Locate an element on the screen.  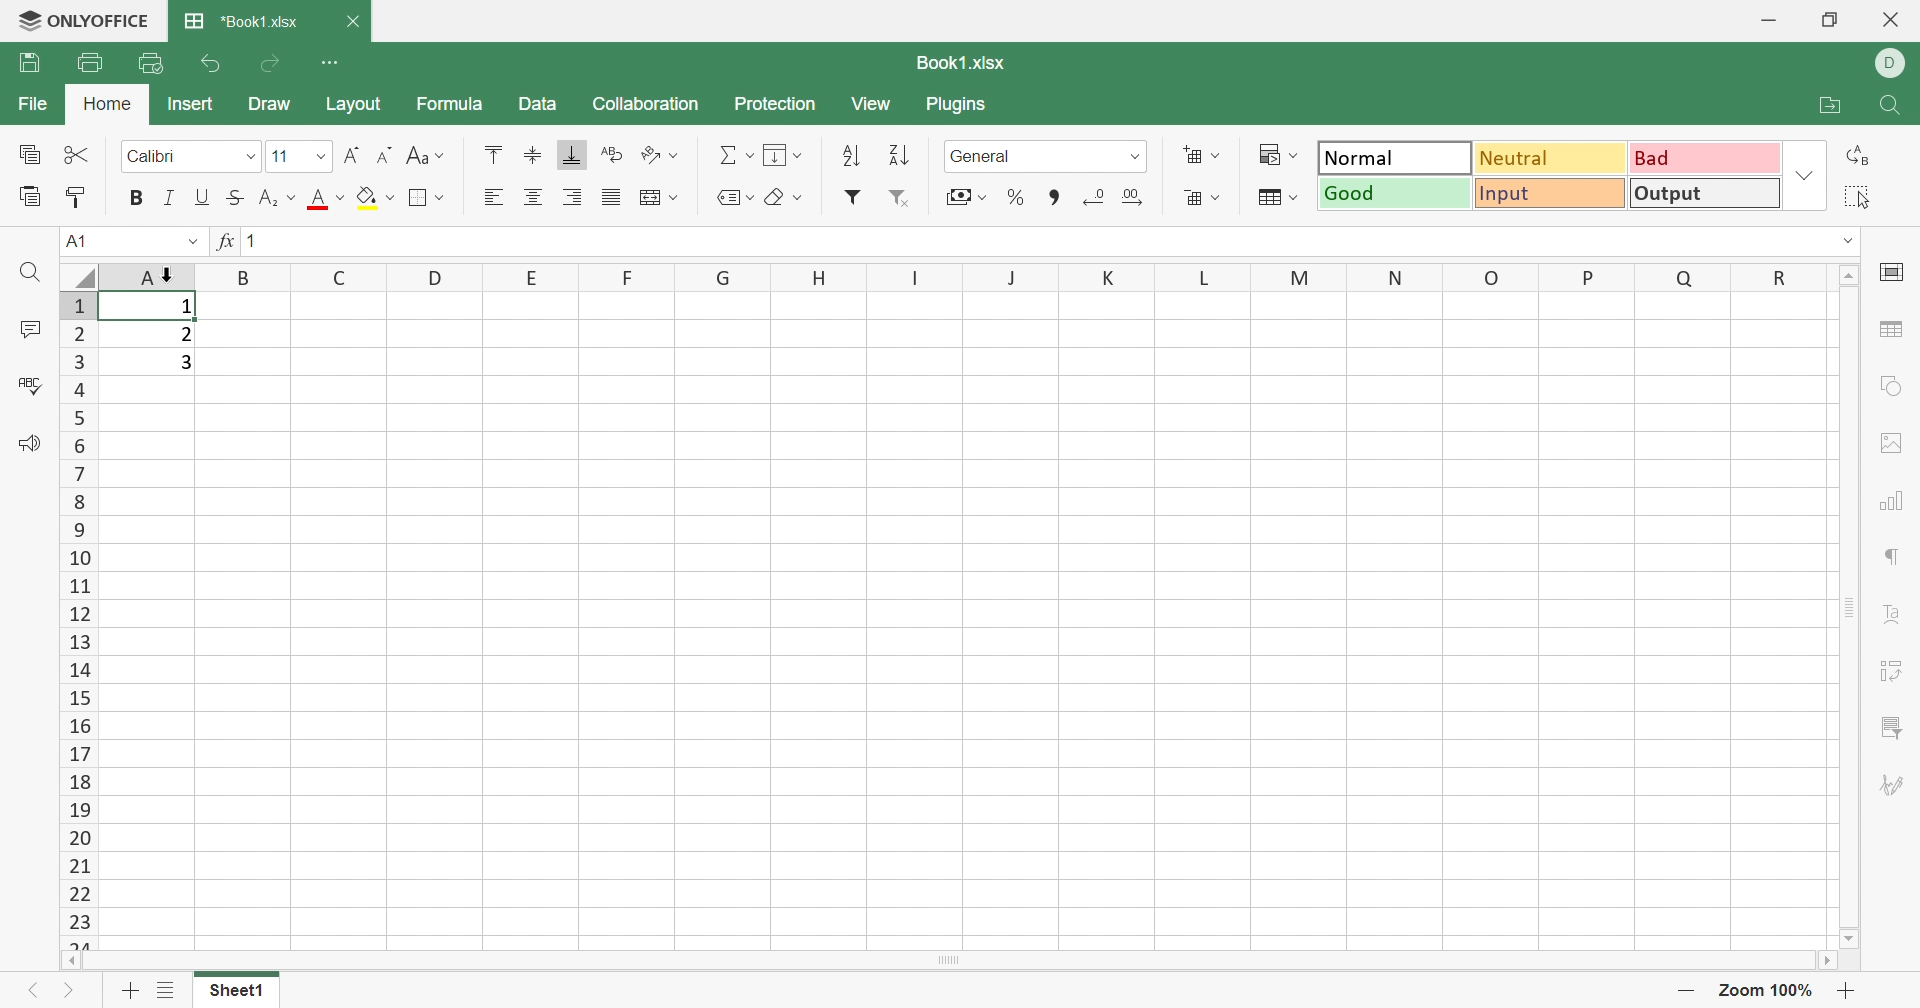
Orientation is located at coordinates (660, 156).